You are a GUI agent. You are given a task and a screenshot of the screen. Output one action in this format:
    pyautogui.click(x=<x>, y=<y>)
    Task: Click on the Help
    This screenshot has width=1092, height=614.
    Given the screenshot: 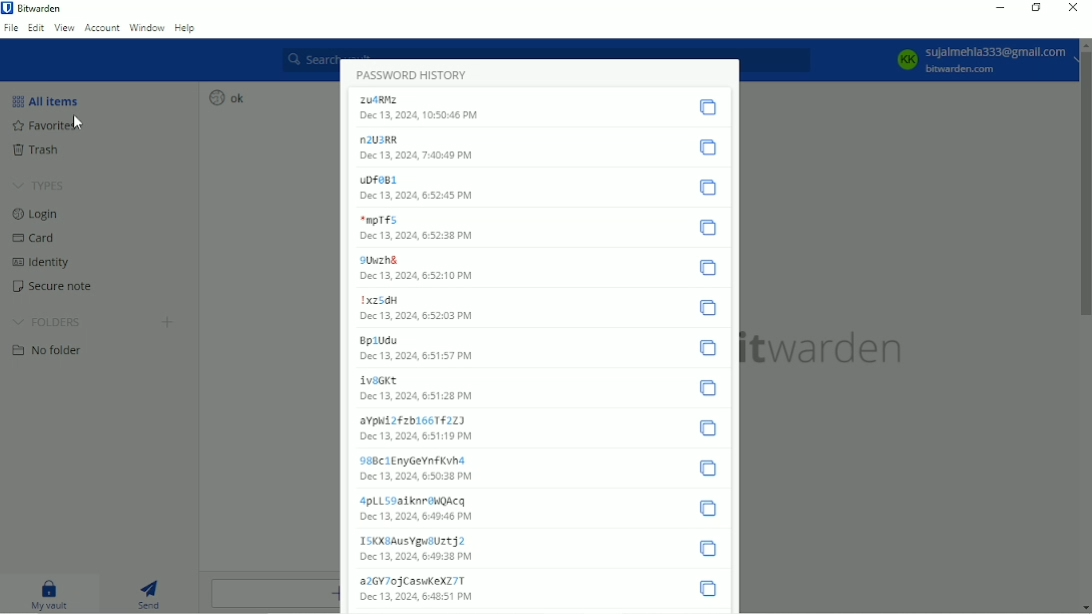 What is the action you would take?
    pyautogui.click(x=186, y=27)
    